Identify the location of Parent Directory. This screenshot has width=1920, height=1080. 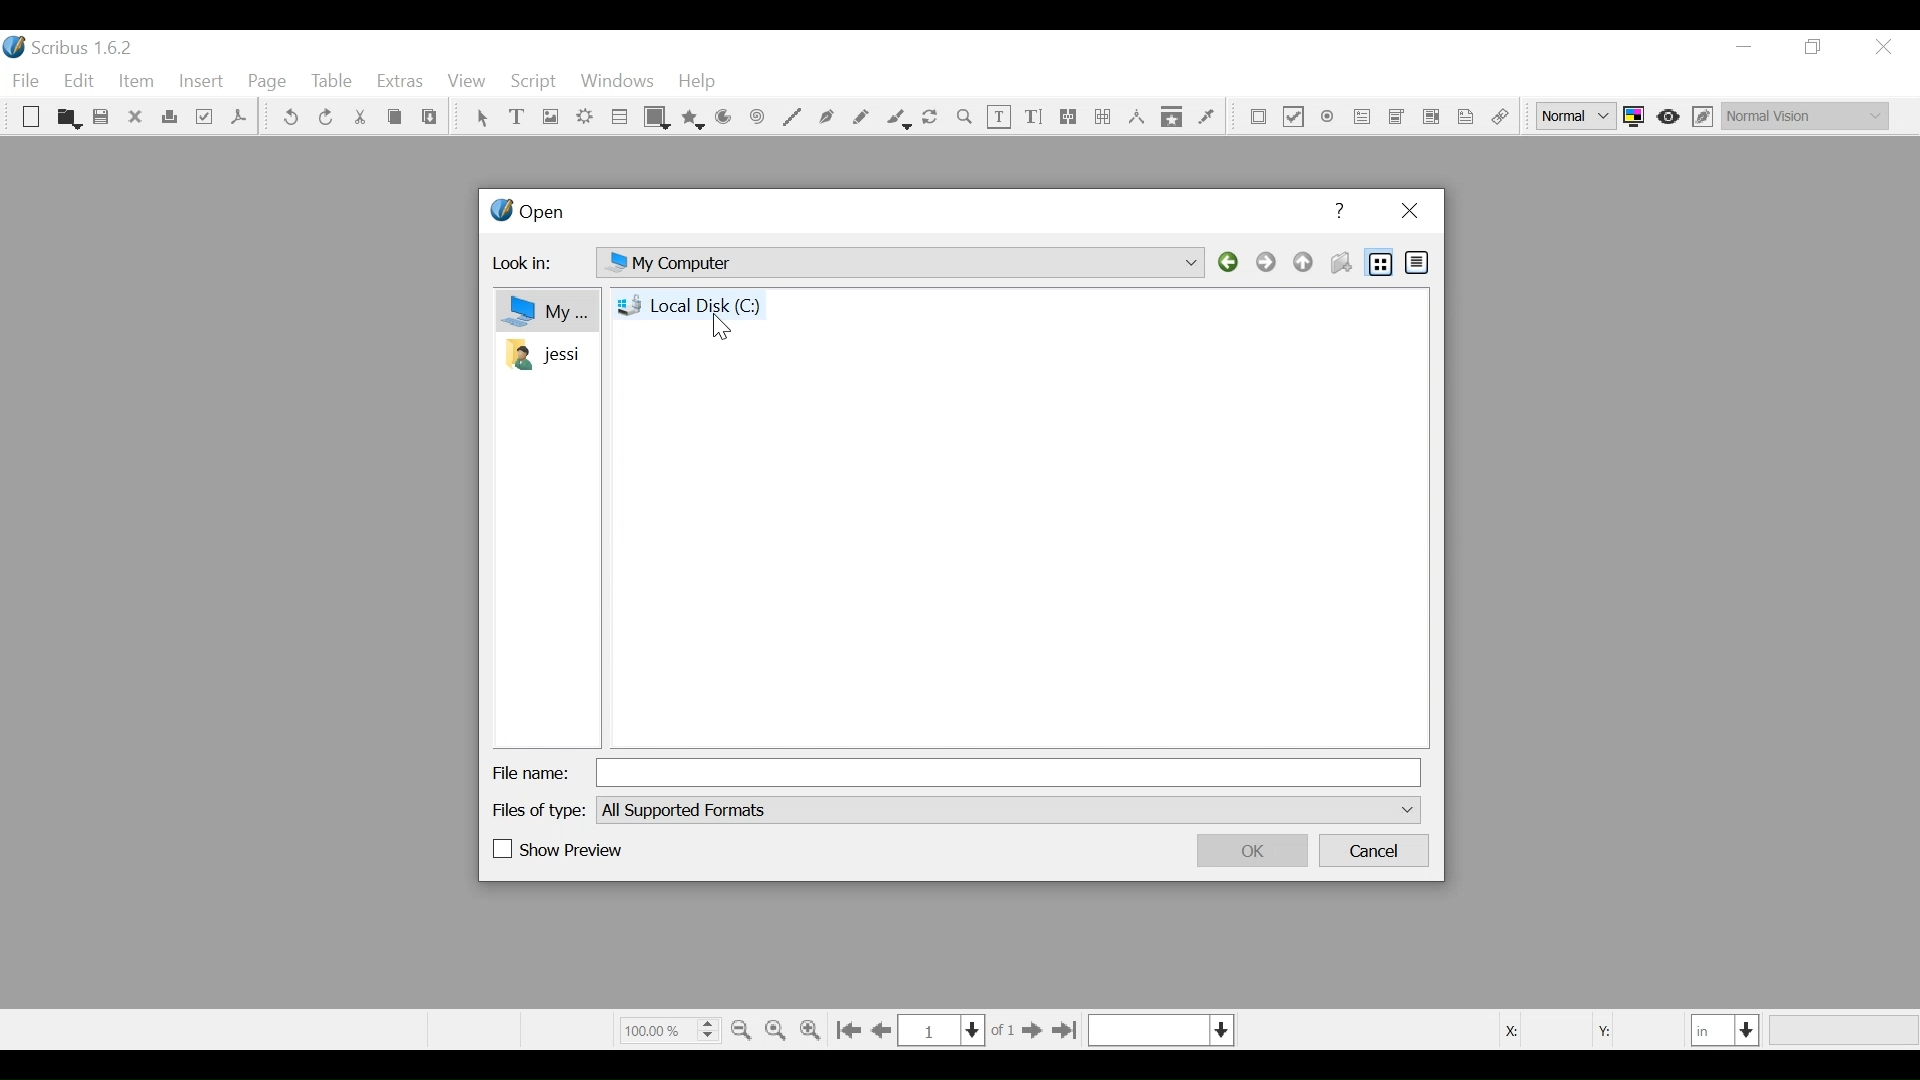
(1305, 262).